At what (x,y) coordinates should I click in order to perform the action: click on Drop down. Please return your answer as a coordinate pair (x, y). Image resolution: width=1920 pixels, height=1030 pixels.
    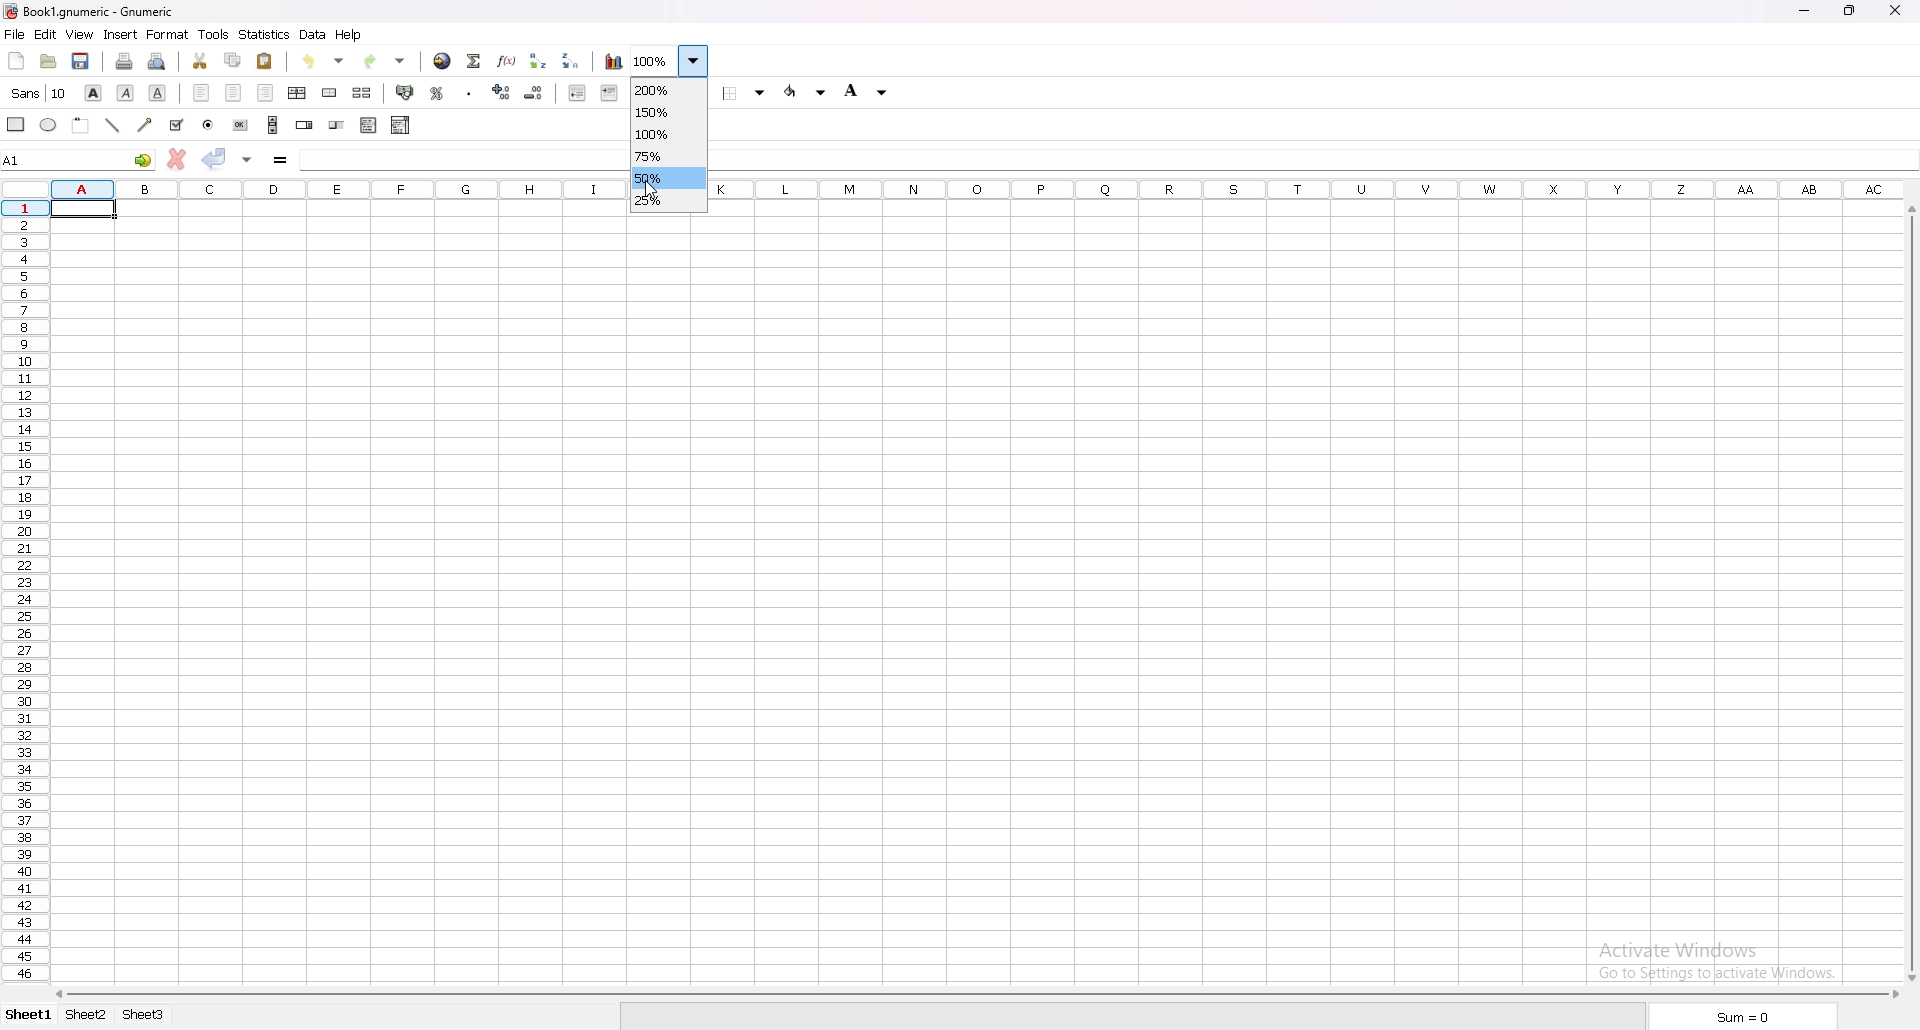
    Looking at the image, I should click on (406, 60).